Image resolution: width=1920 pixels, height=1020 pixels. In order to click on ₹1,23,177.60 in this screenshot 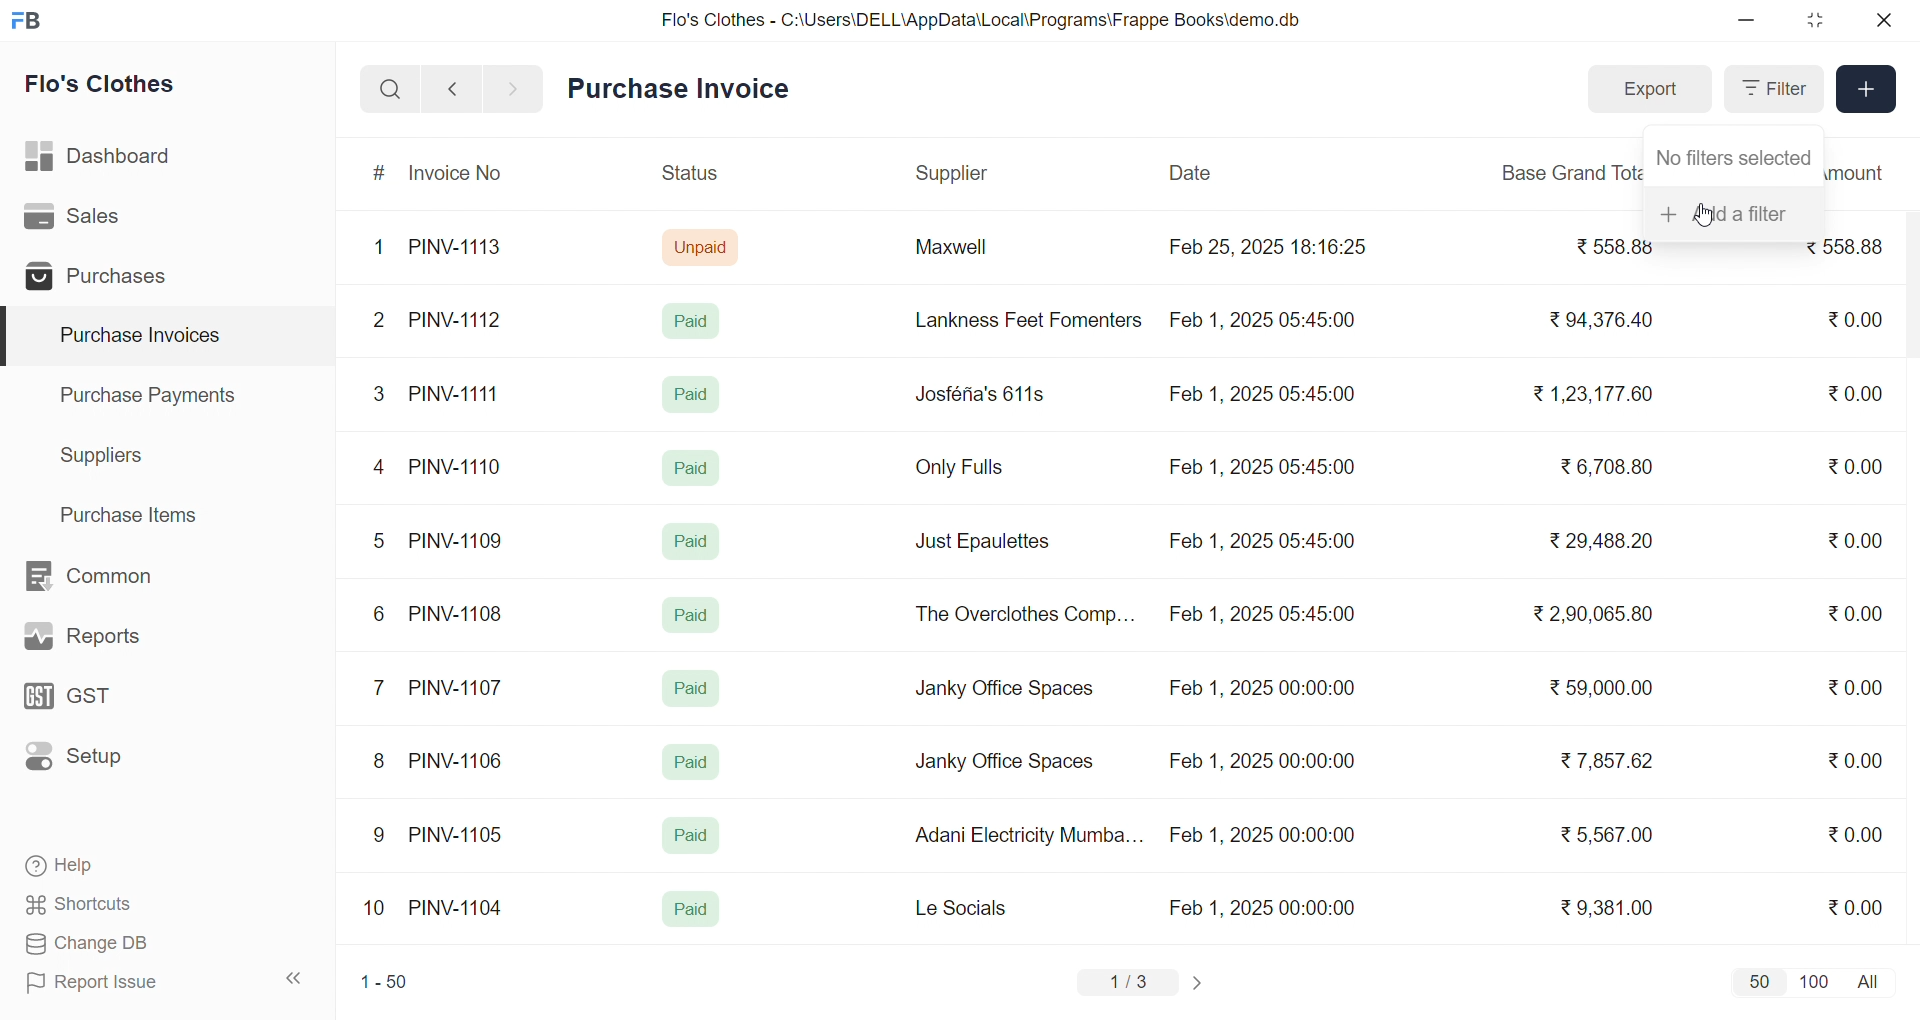, I will do `click(1590, 392)`.